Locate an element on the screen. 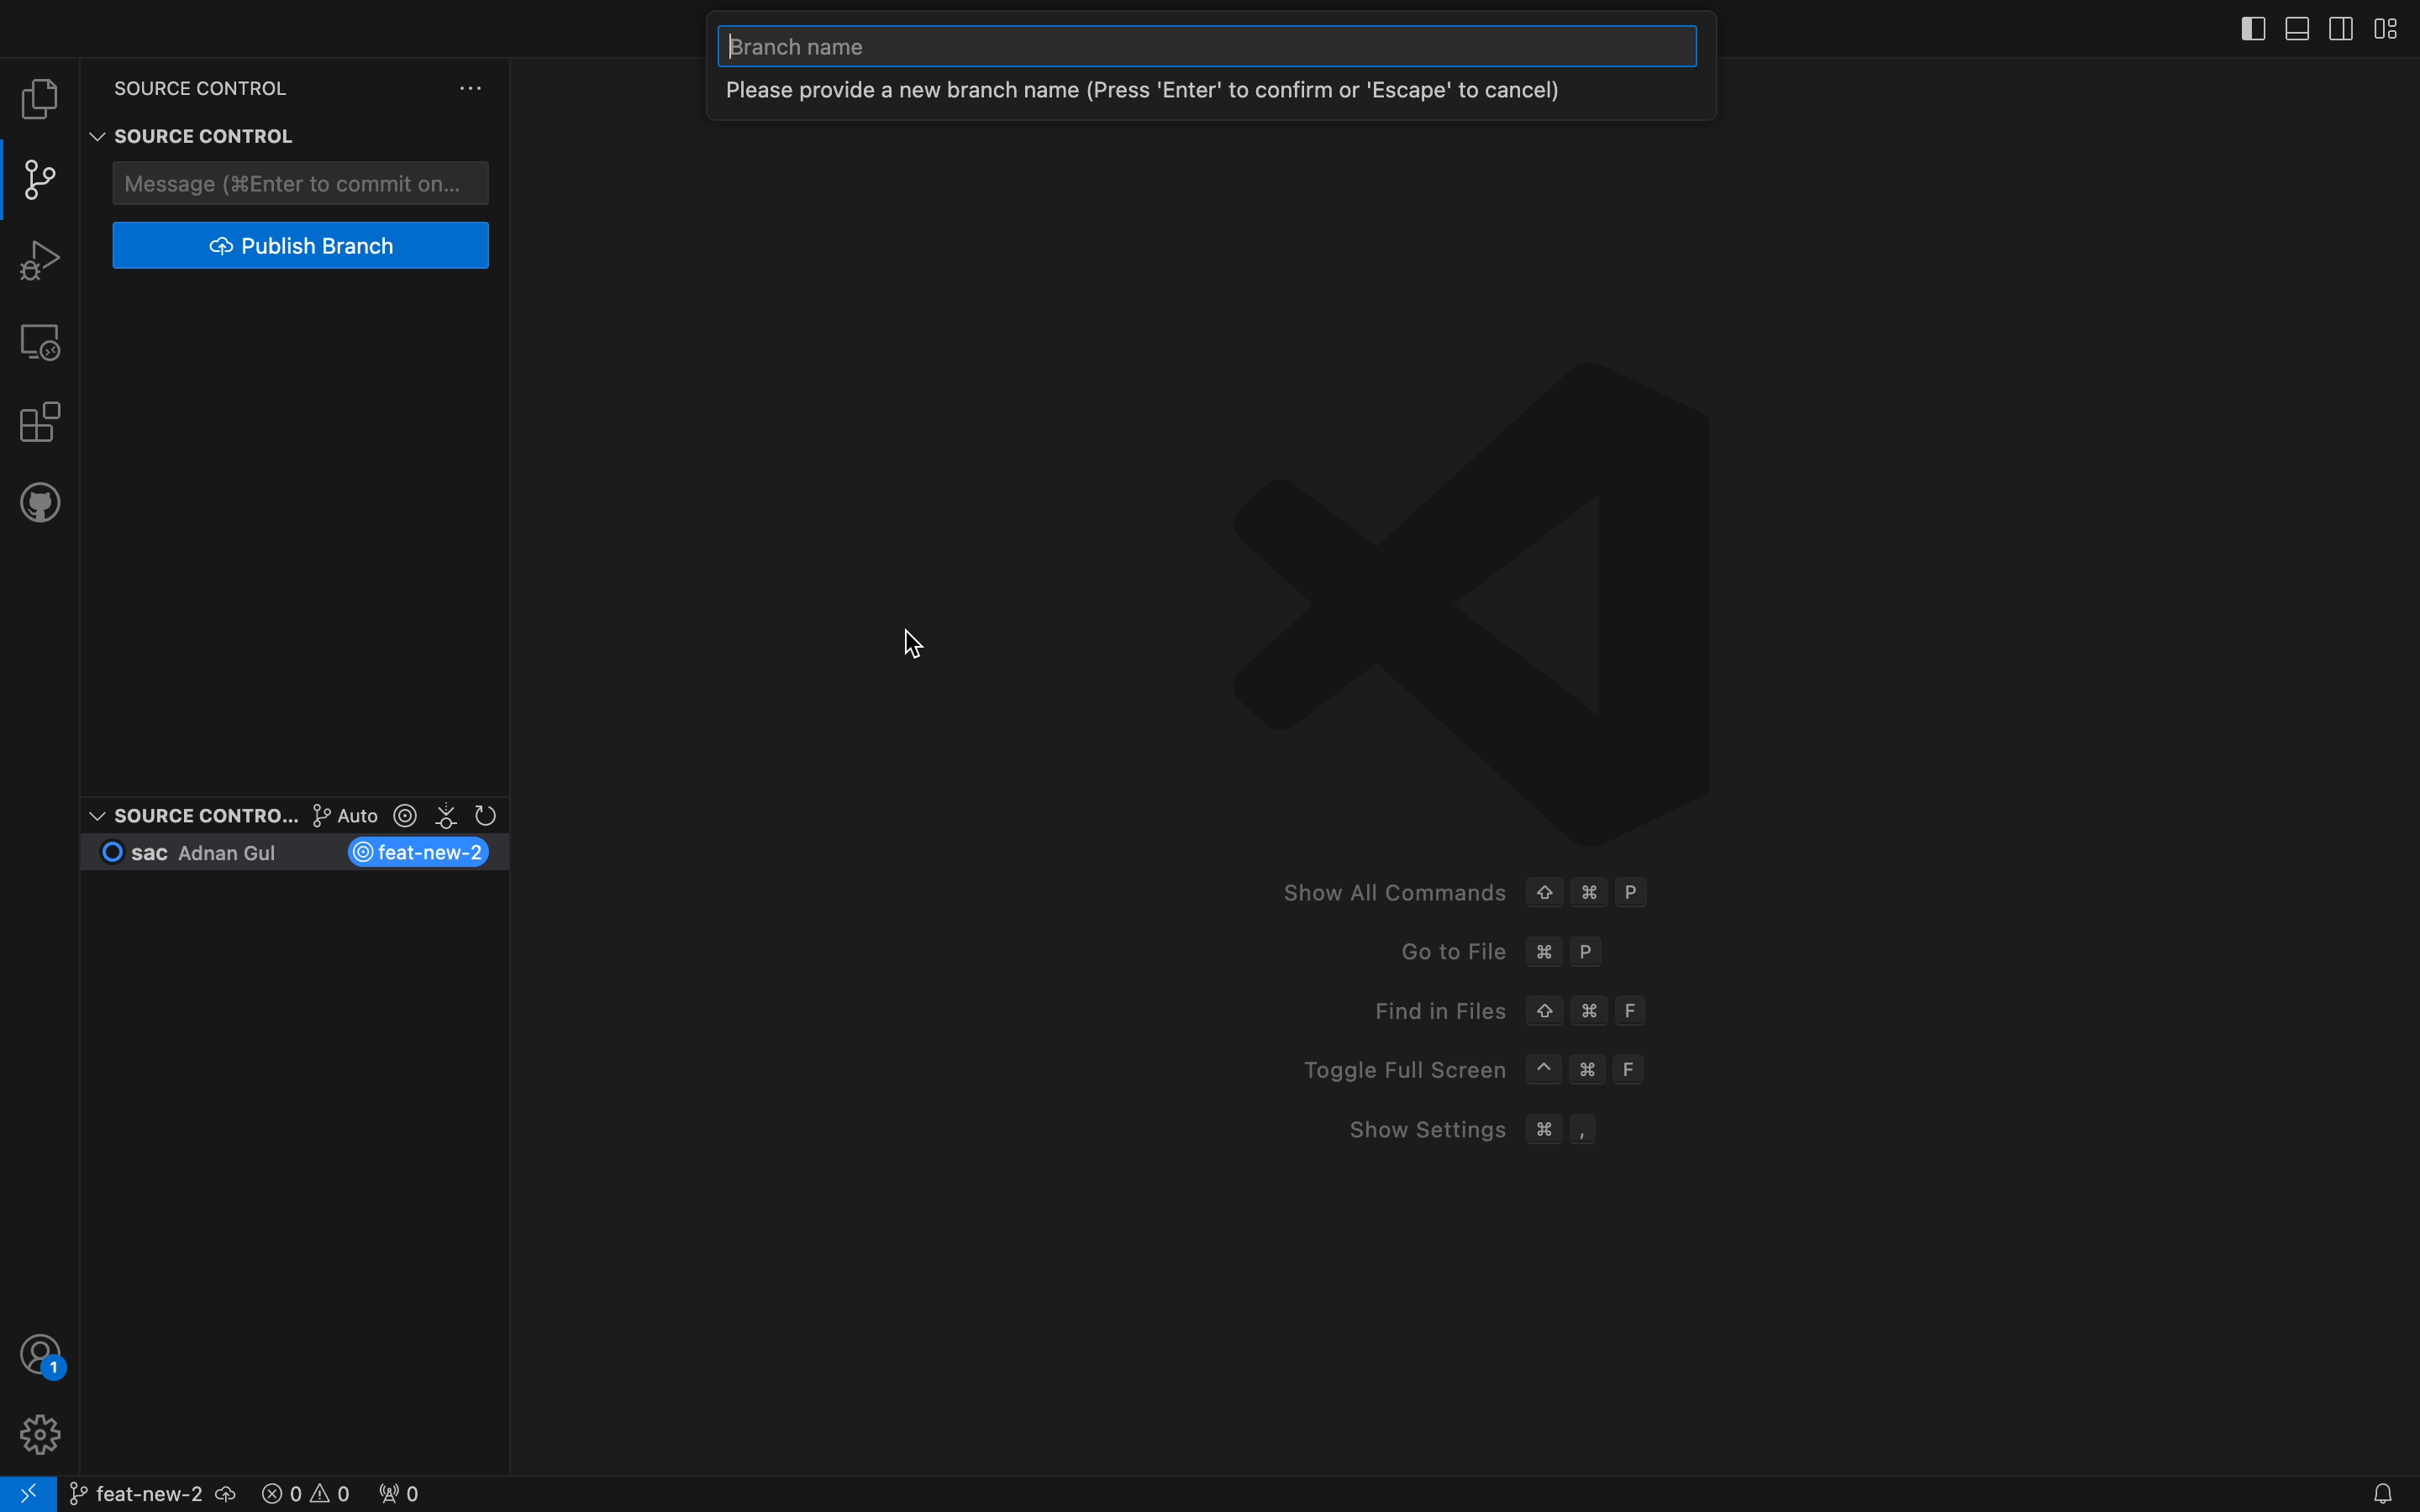 The width and height of the screenshot is (2420, 1512). Go to File is located at coordinates (1432, 953).